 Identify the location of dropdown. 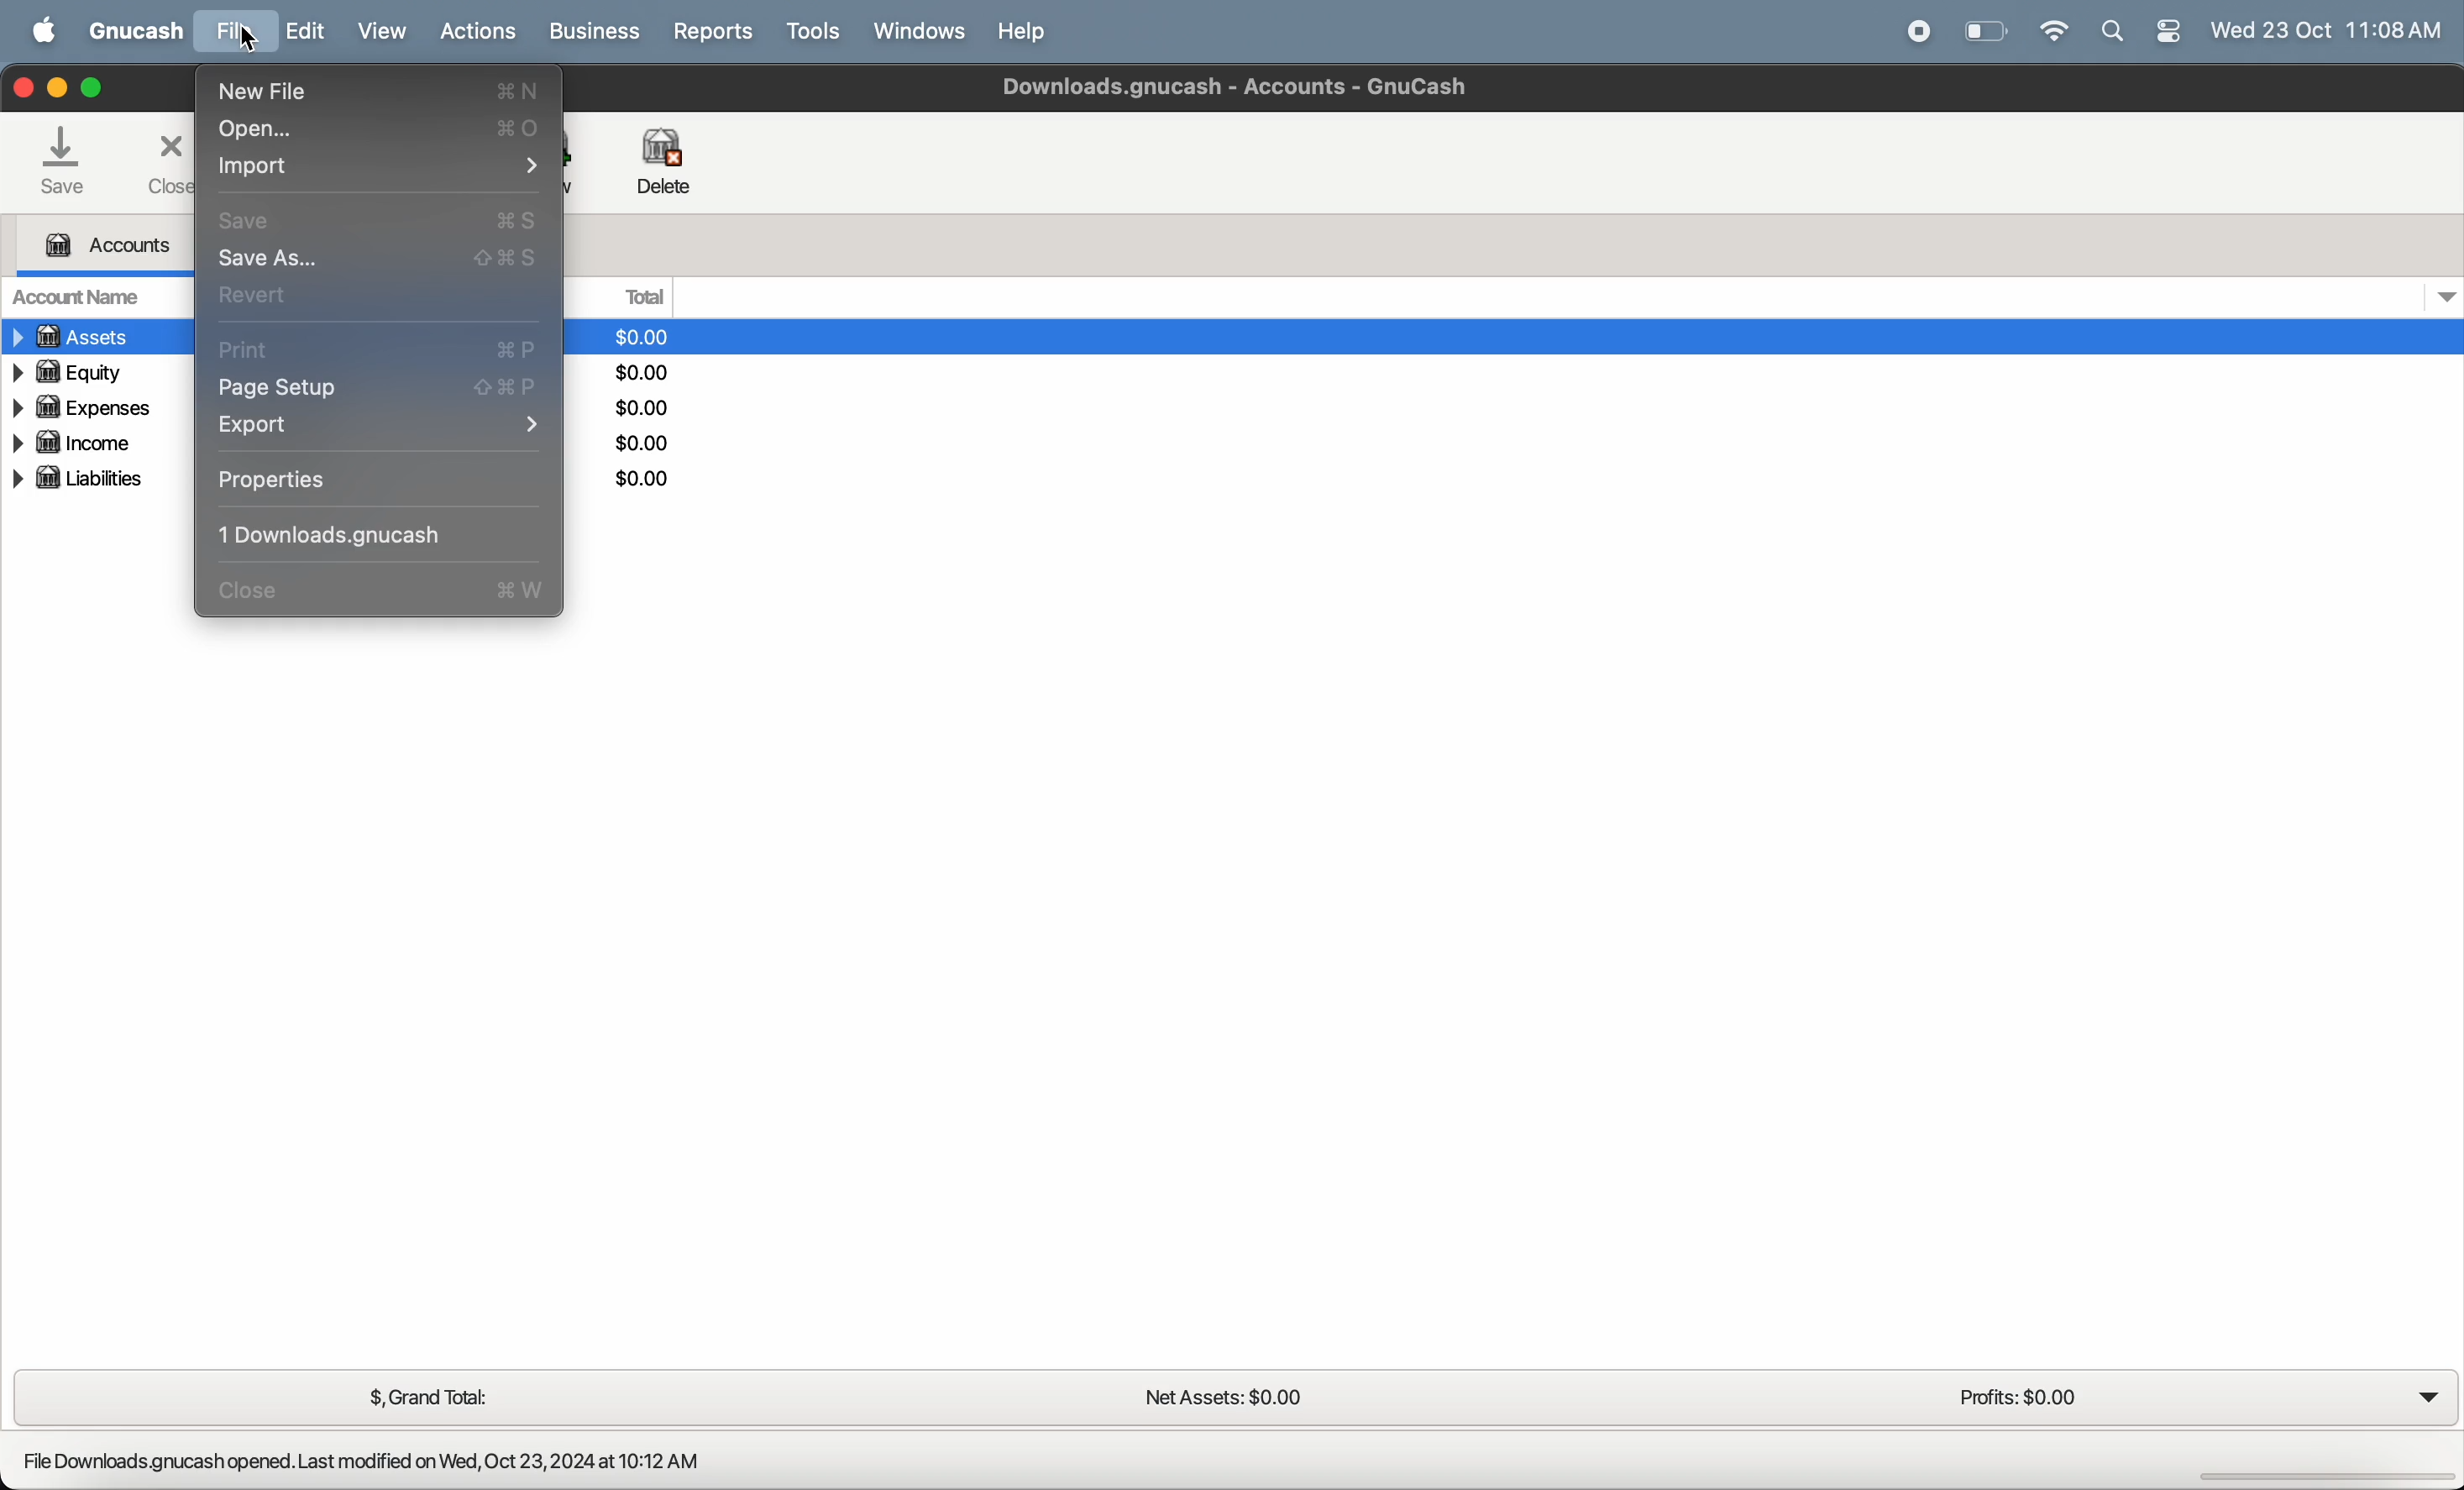
(2431, 1395).